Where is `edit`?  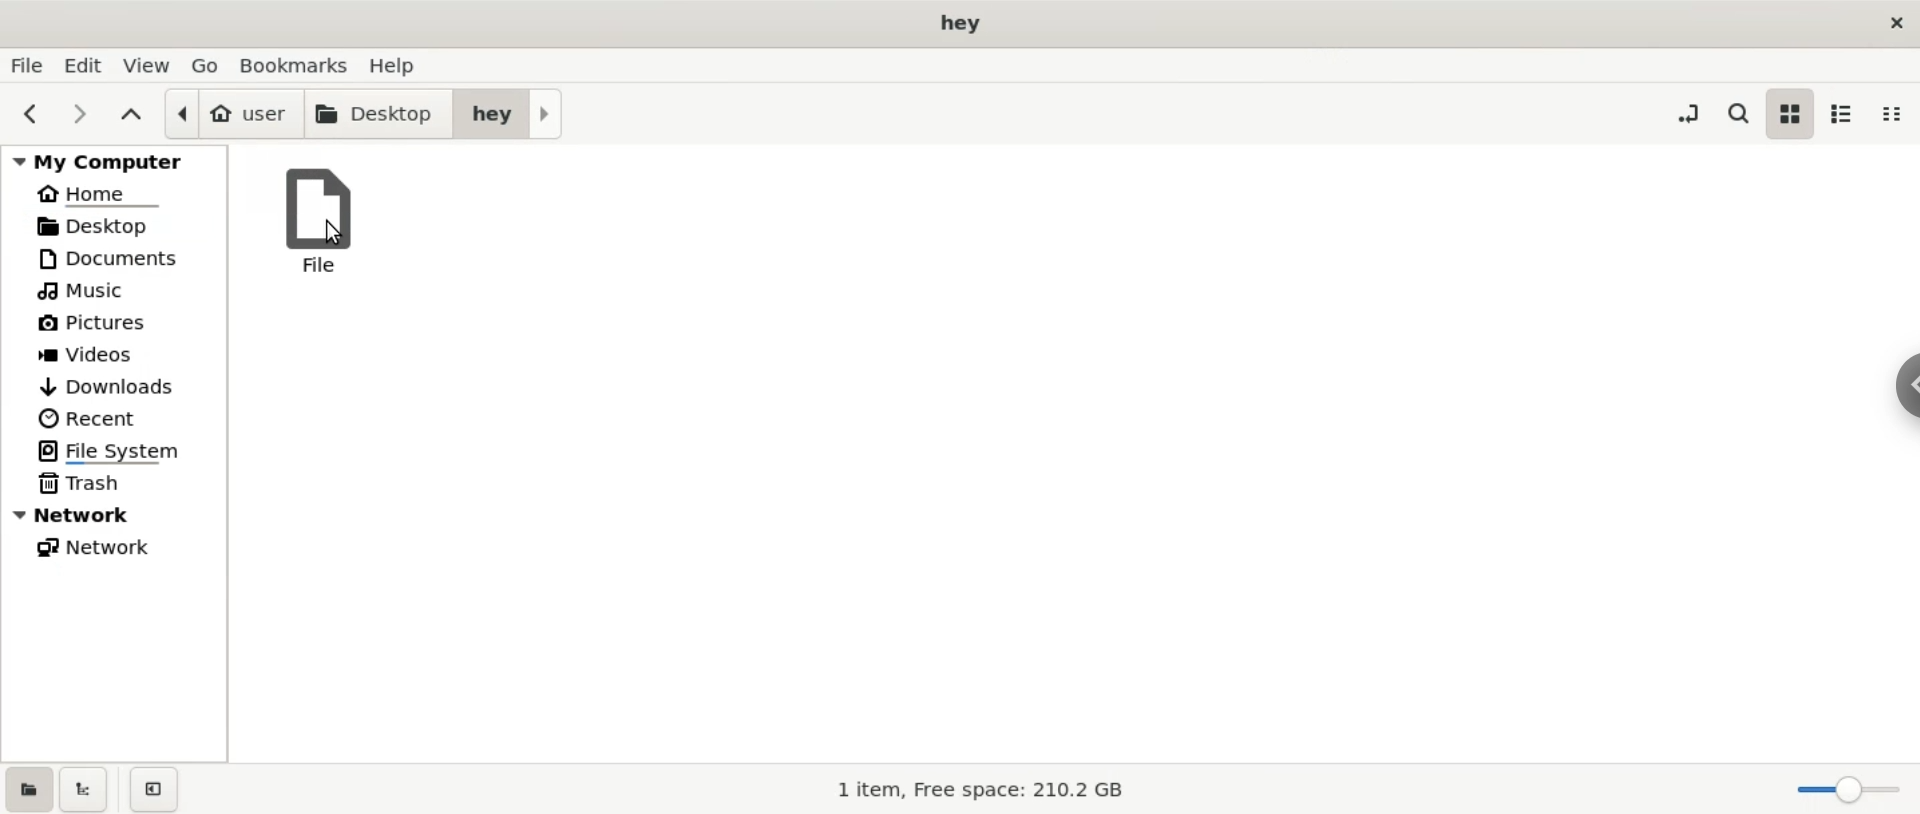 edit is located at coordinates (84, 65).